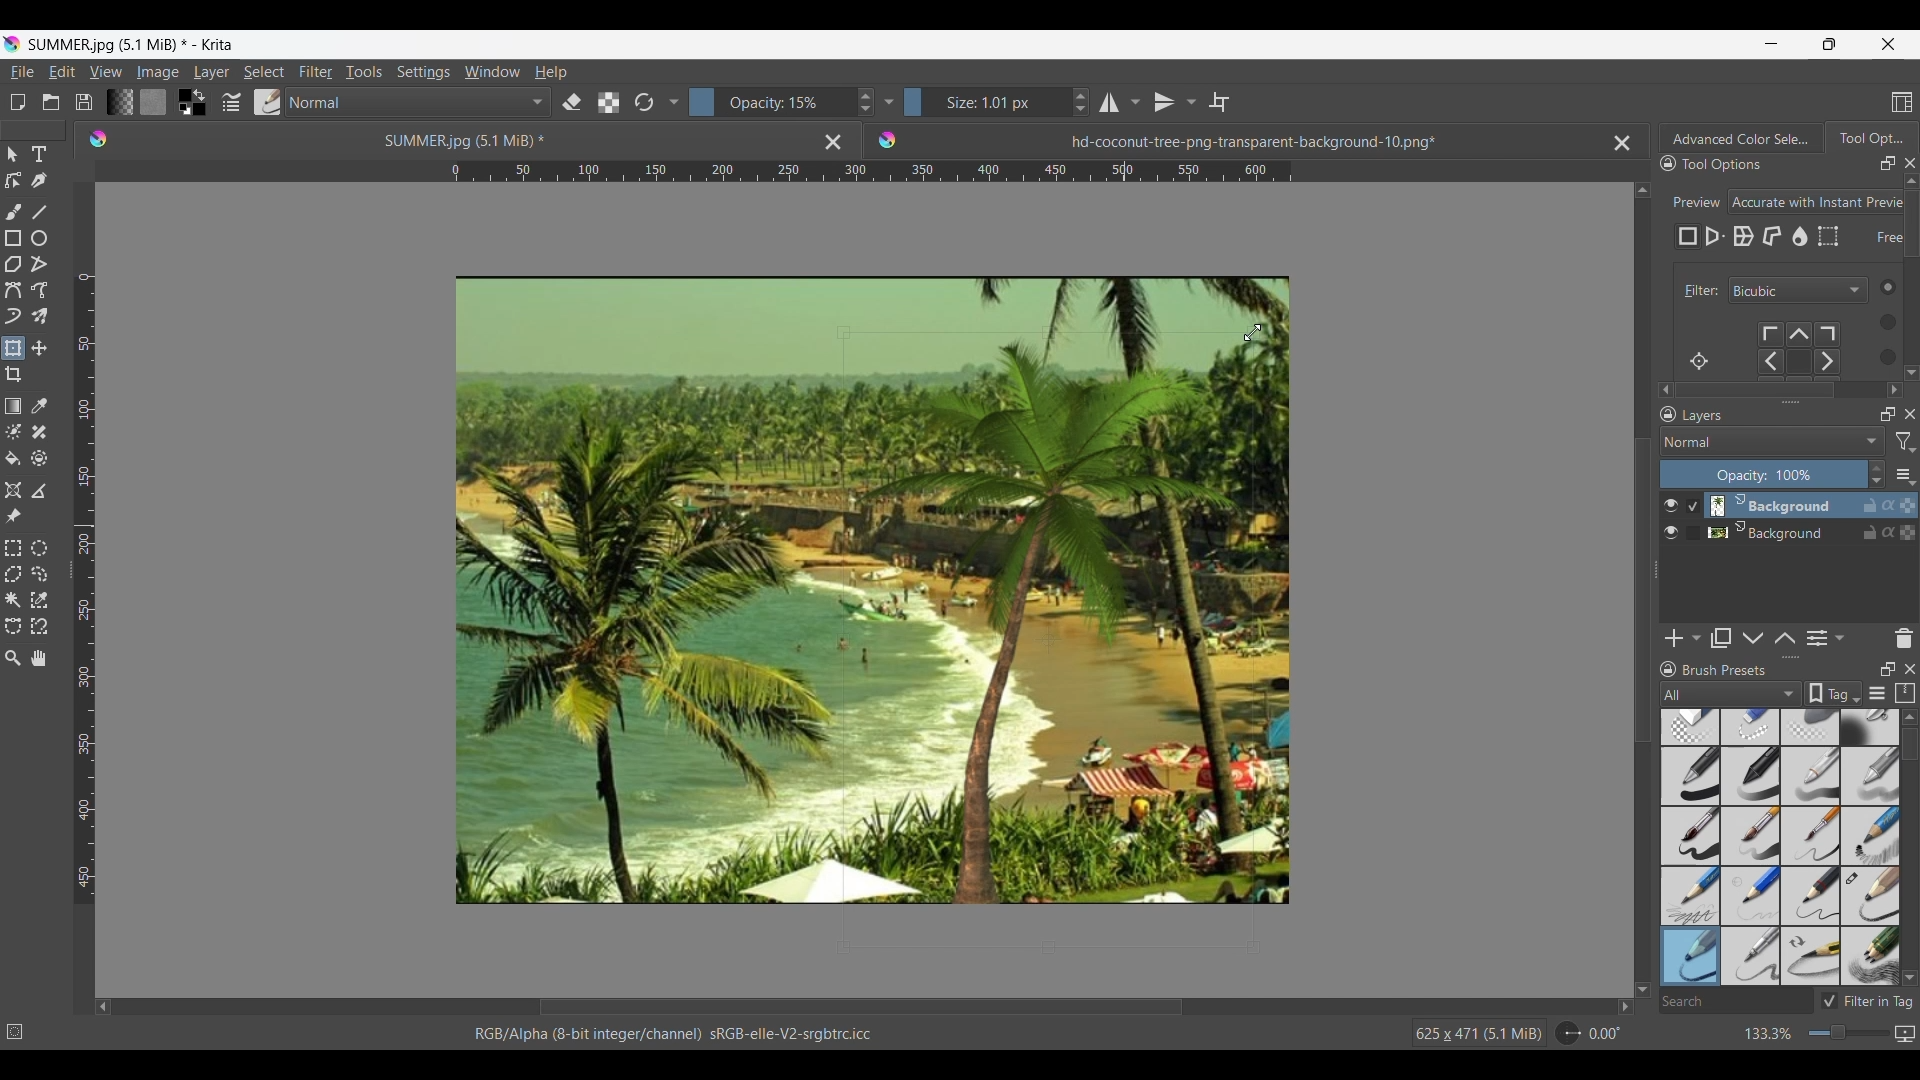 The width and height of the screenshot is (1920, 1080). What do you see at coordinates (861, 1007) in the screenshot?
I see `Horizontal slider` at bounding box center [861, 1007].